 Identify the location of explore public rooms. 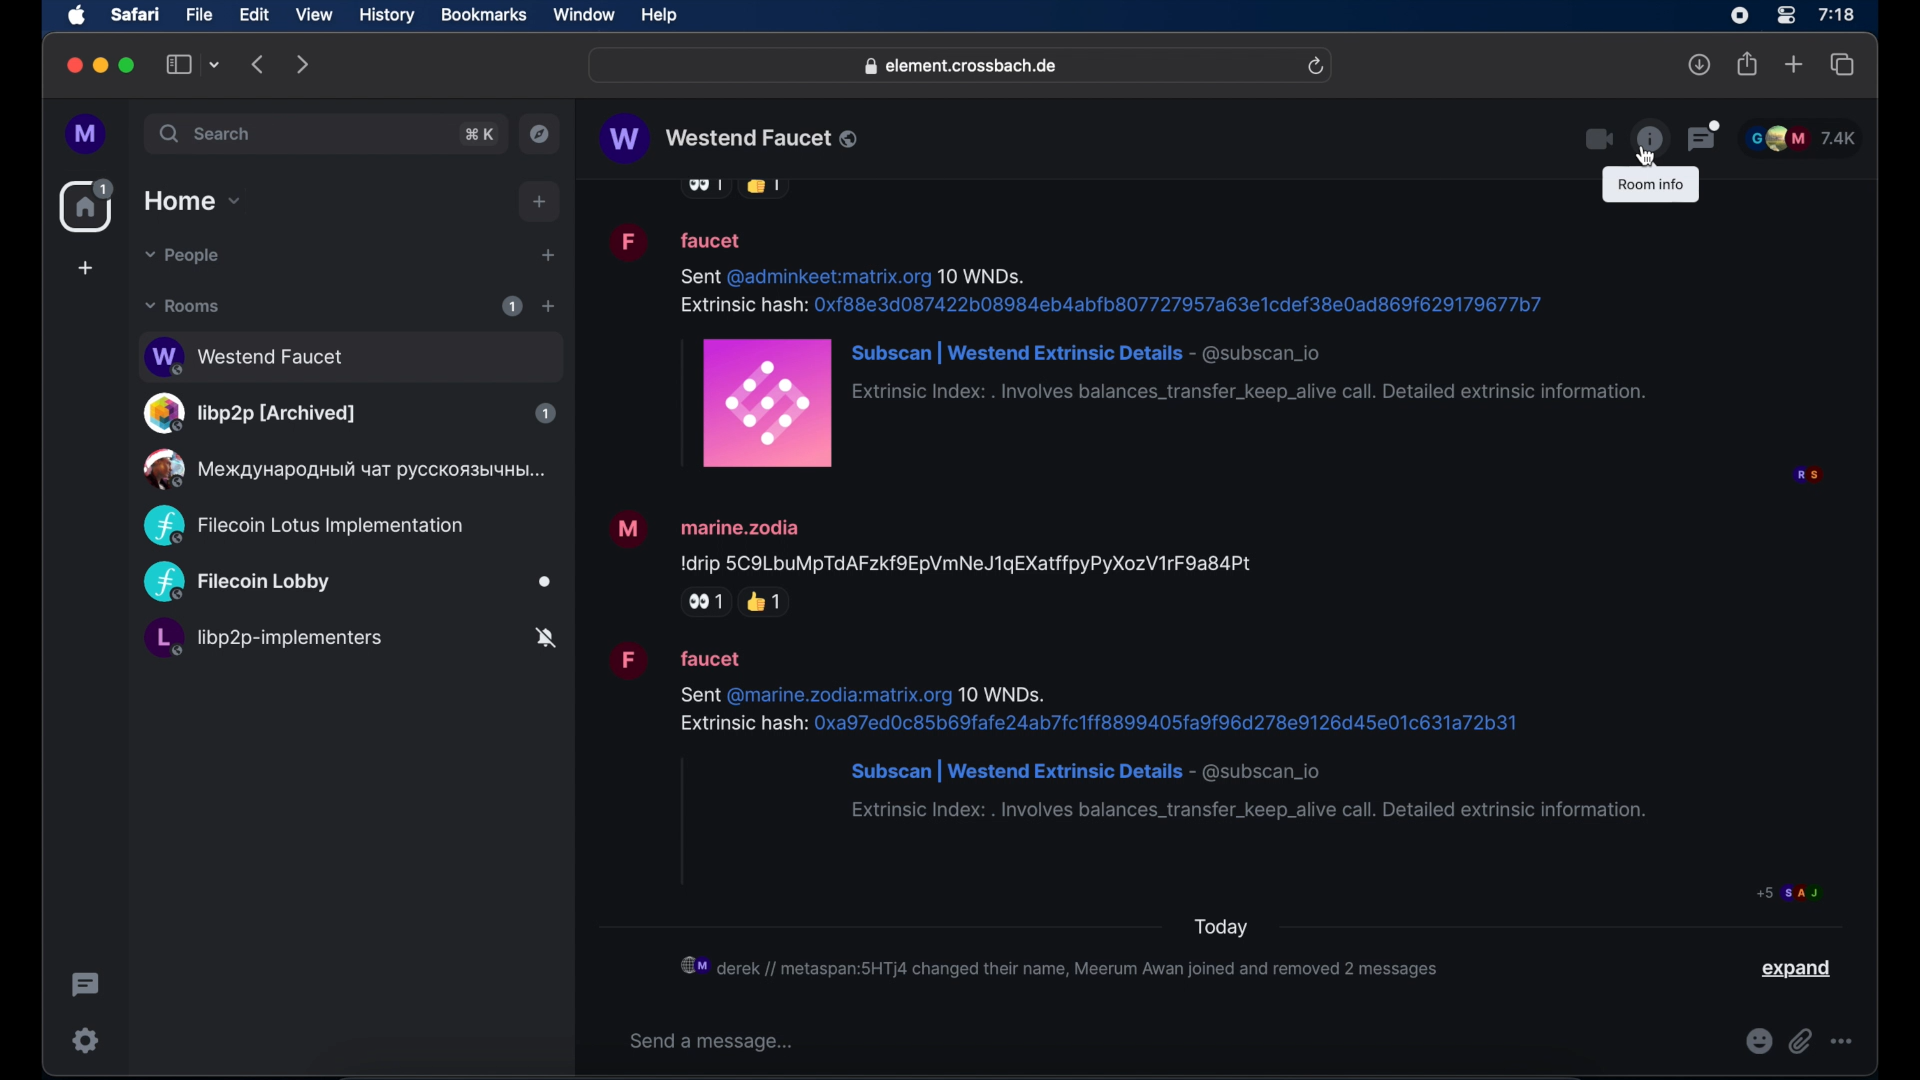
(540, 134).